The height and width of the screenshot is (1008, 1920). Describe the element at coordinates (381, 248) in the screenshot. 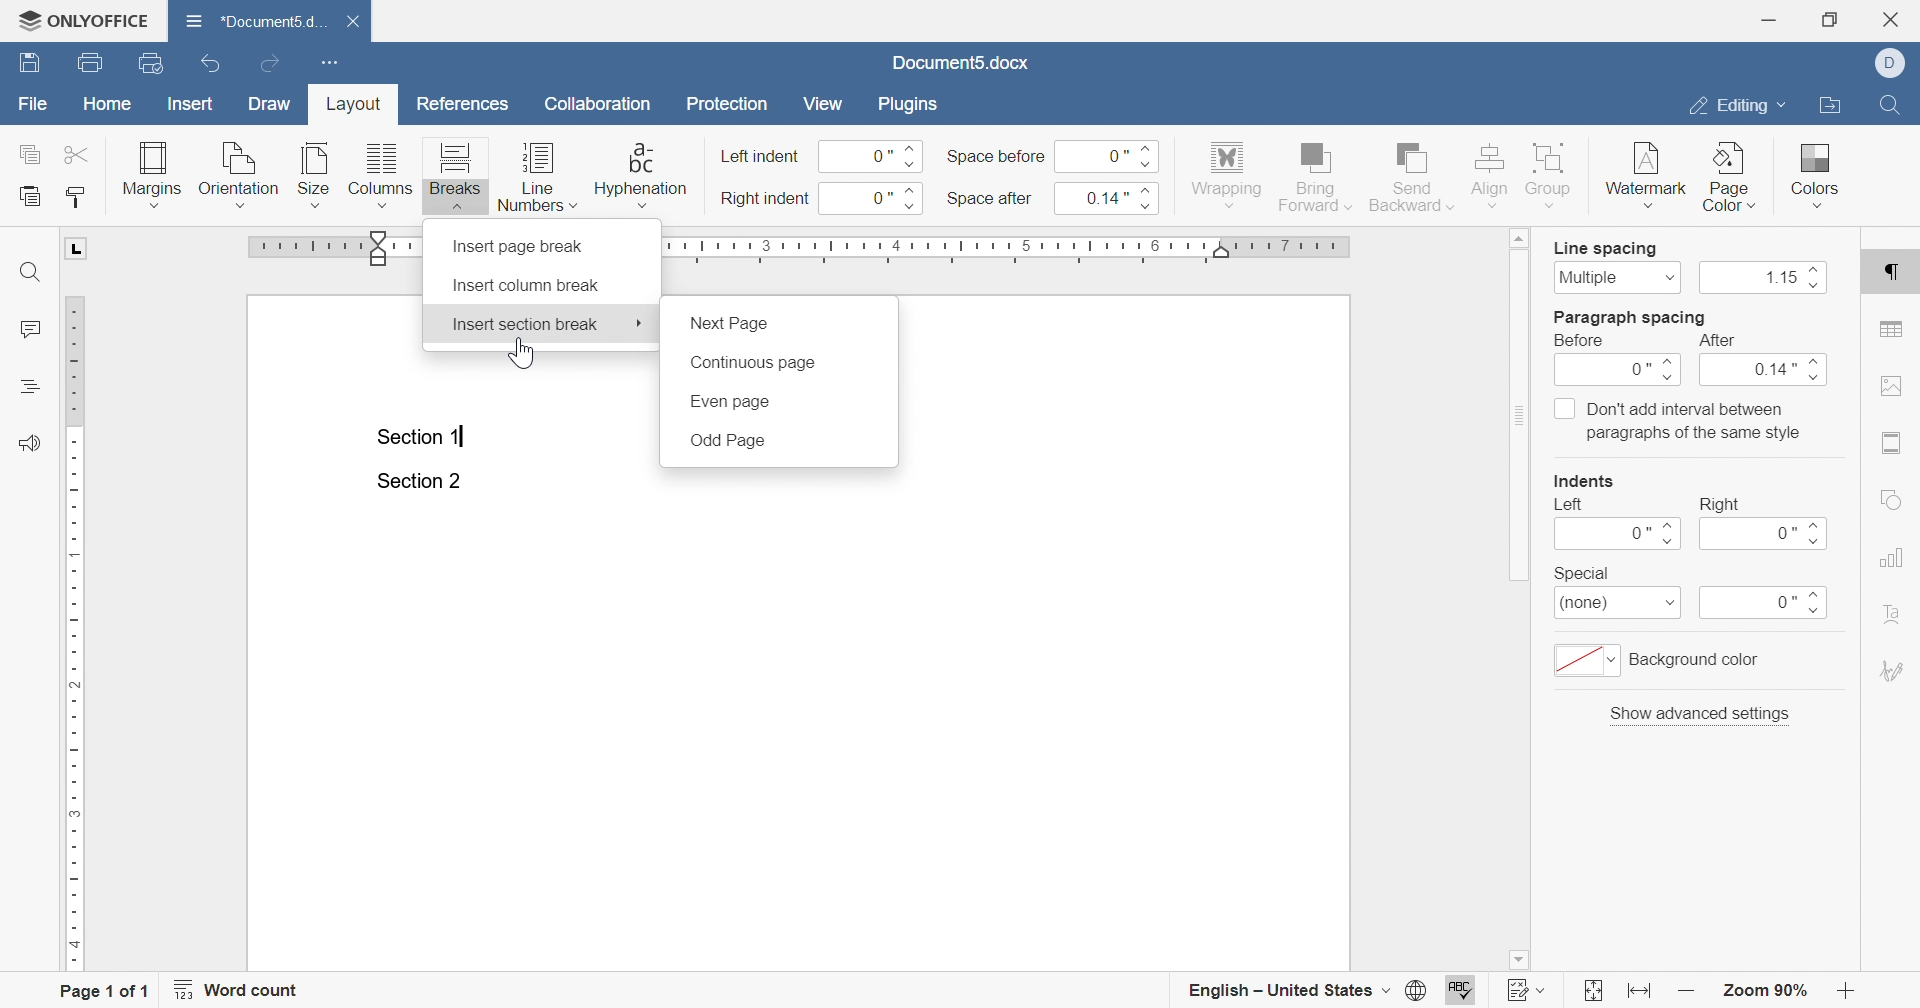

I see `adjust margin` at that location.